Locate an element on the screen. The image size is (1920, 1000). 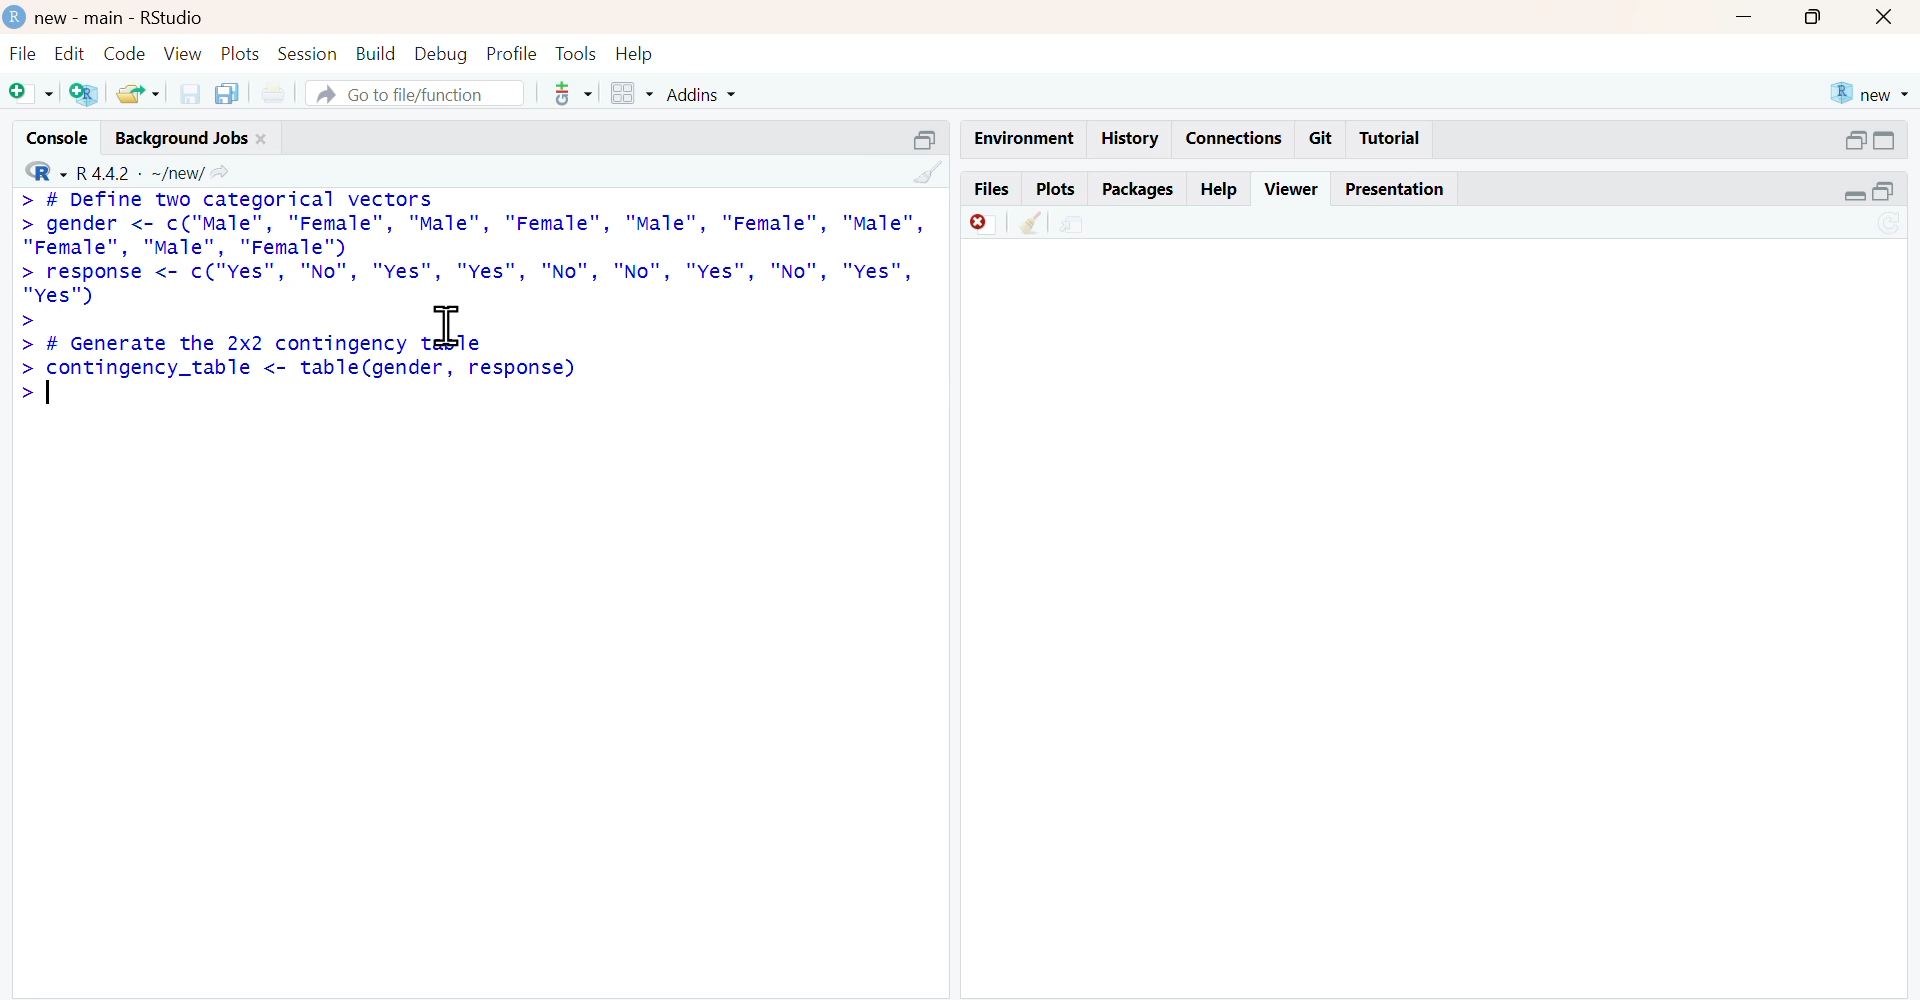
maximise is located at coordinates (1812, 19).